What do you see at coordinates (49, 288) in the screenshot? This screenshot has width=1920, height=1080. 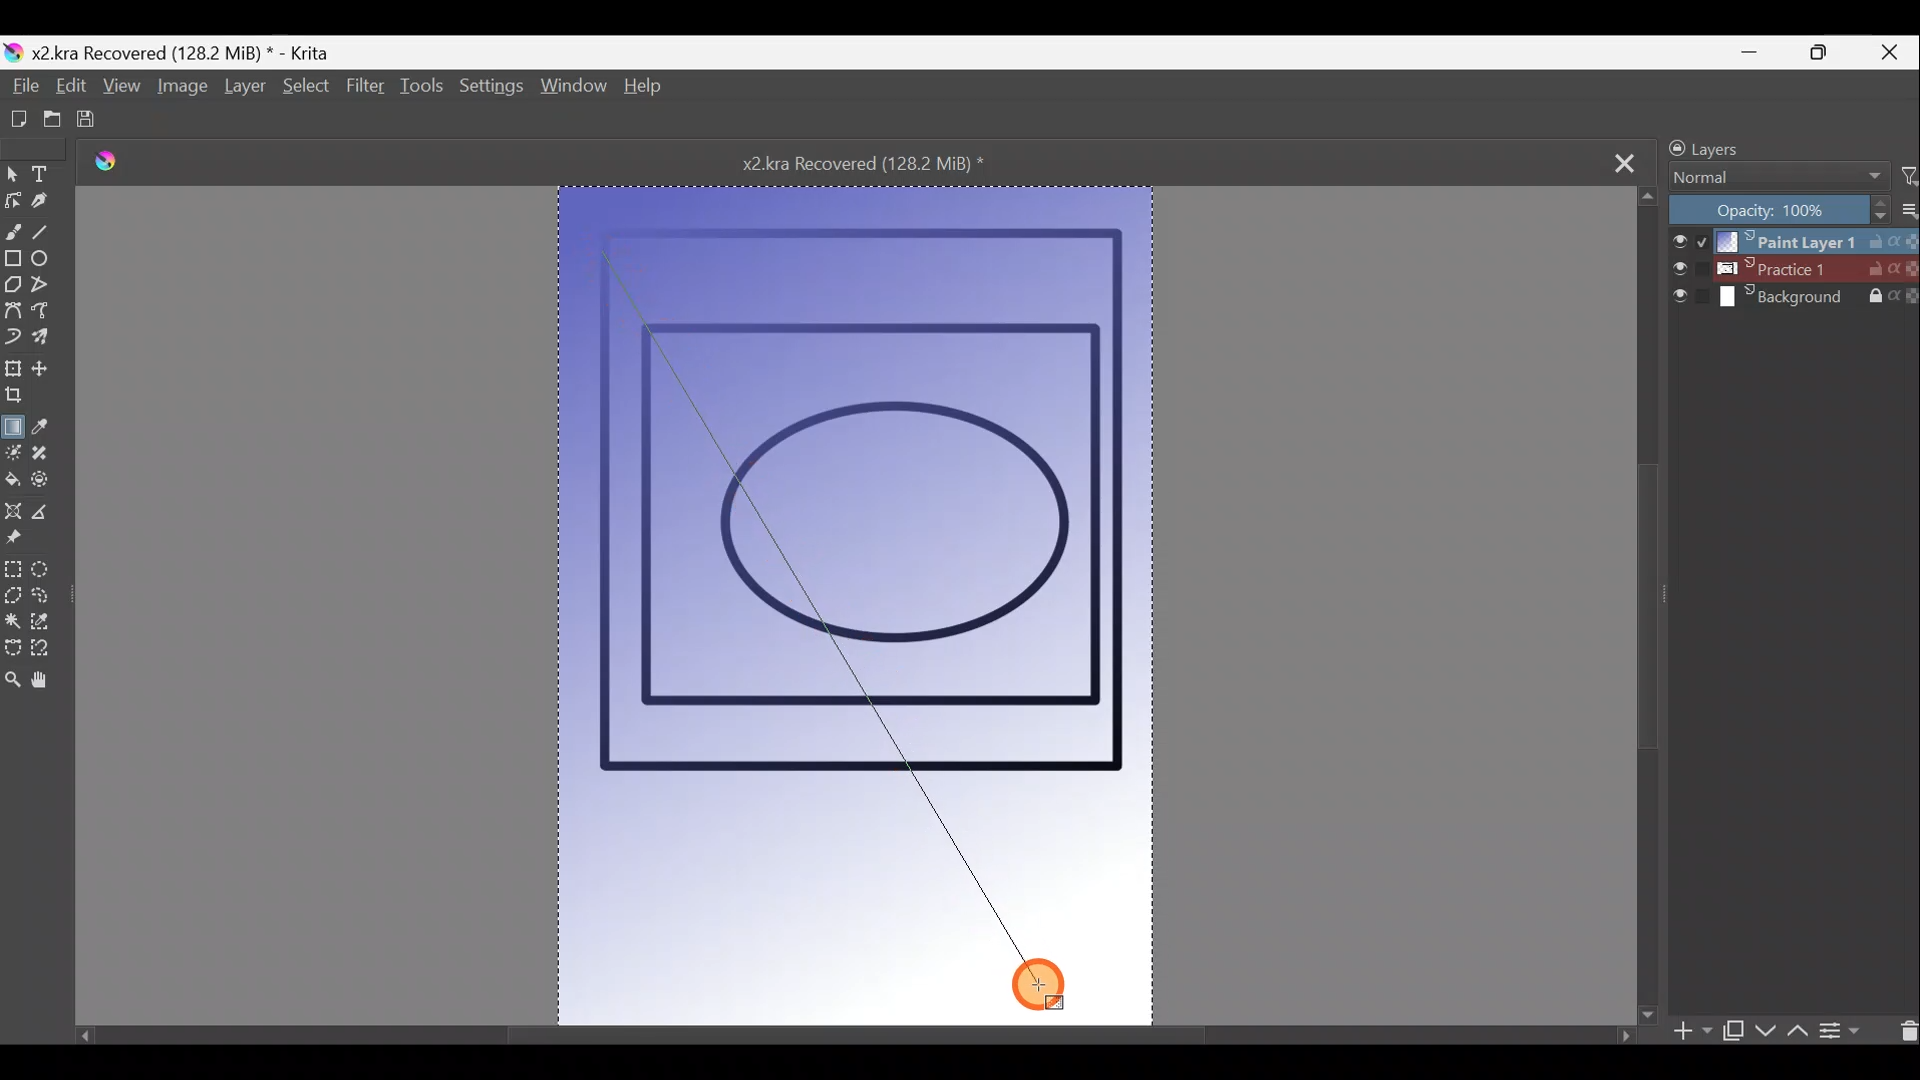 I see `Polyline tool` at bounding box center [49, 288].